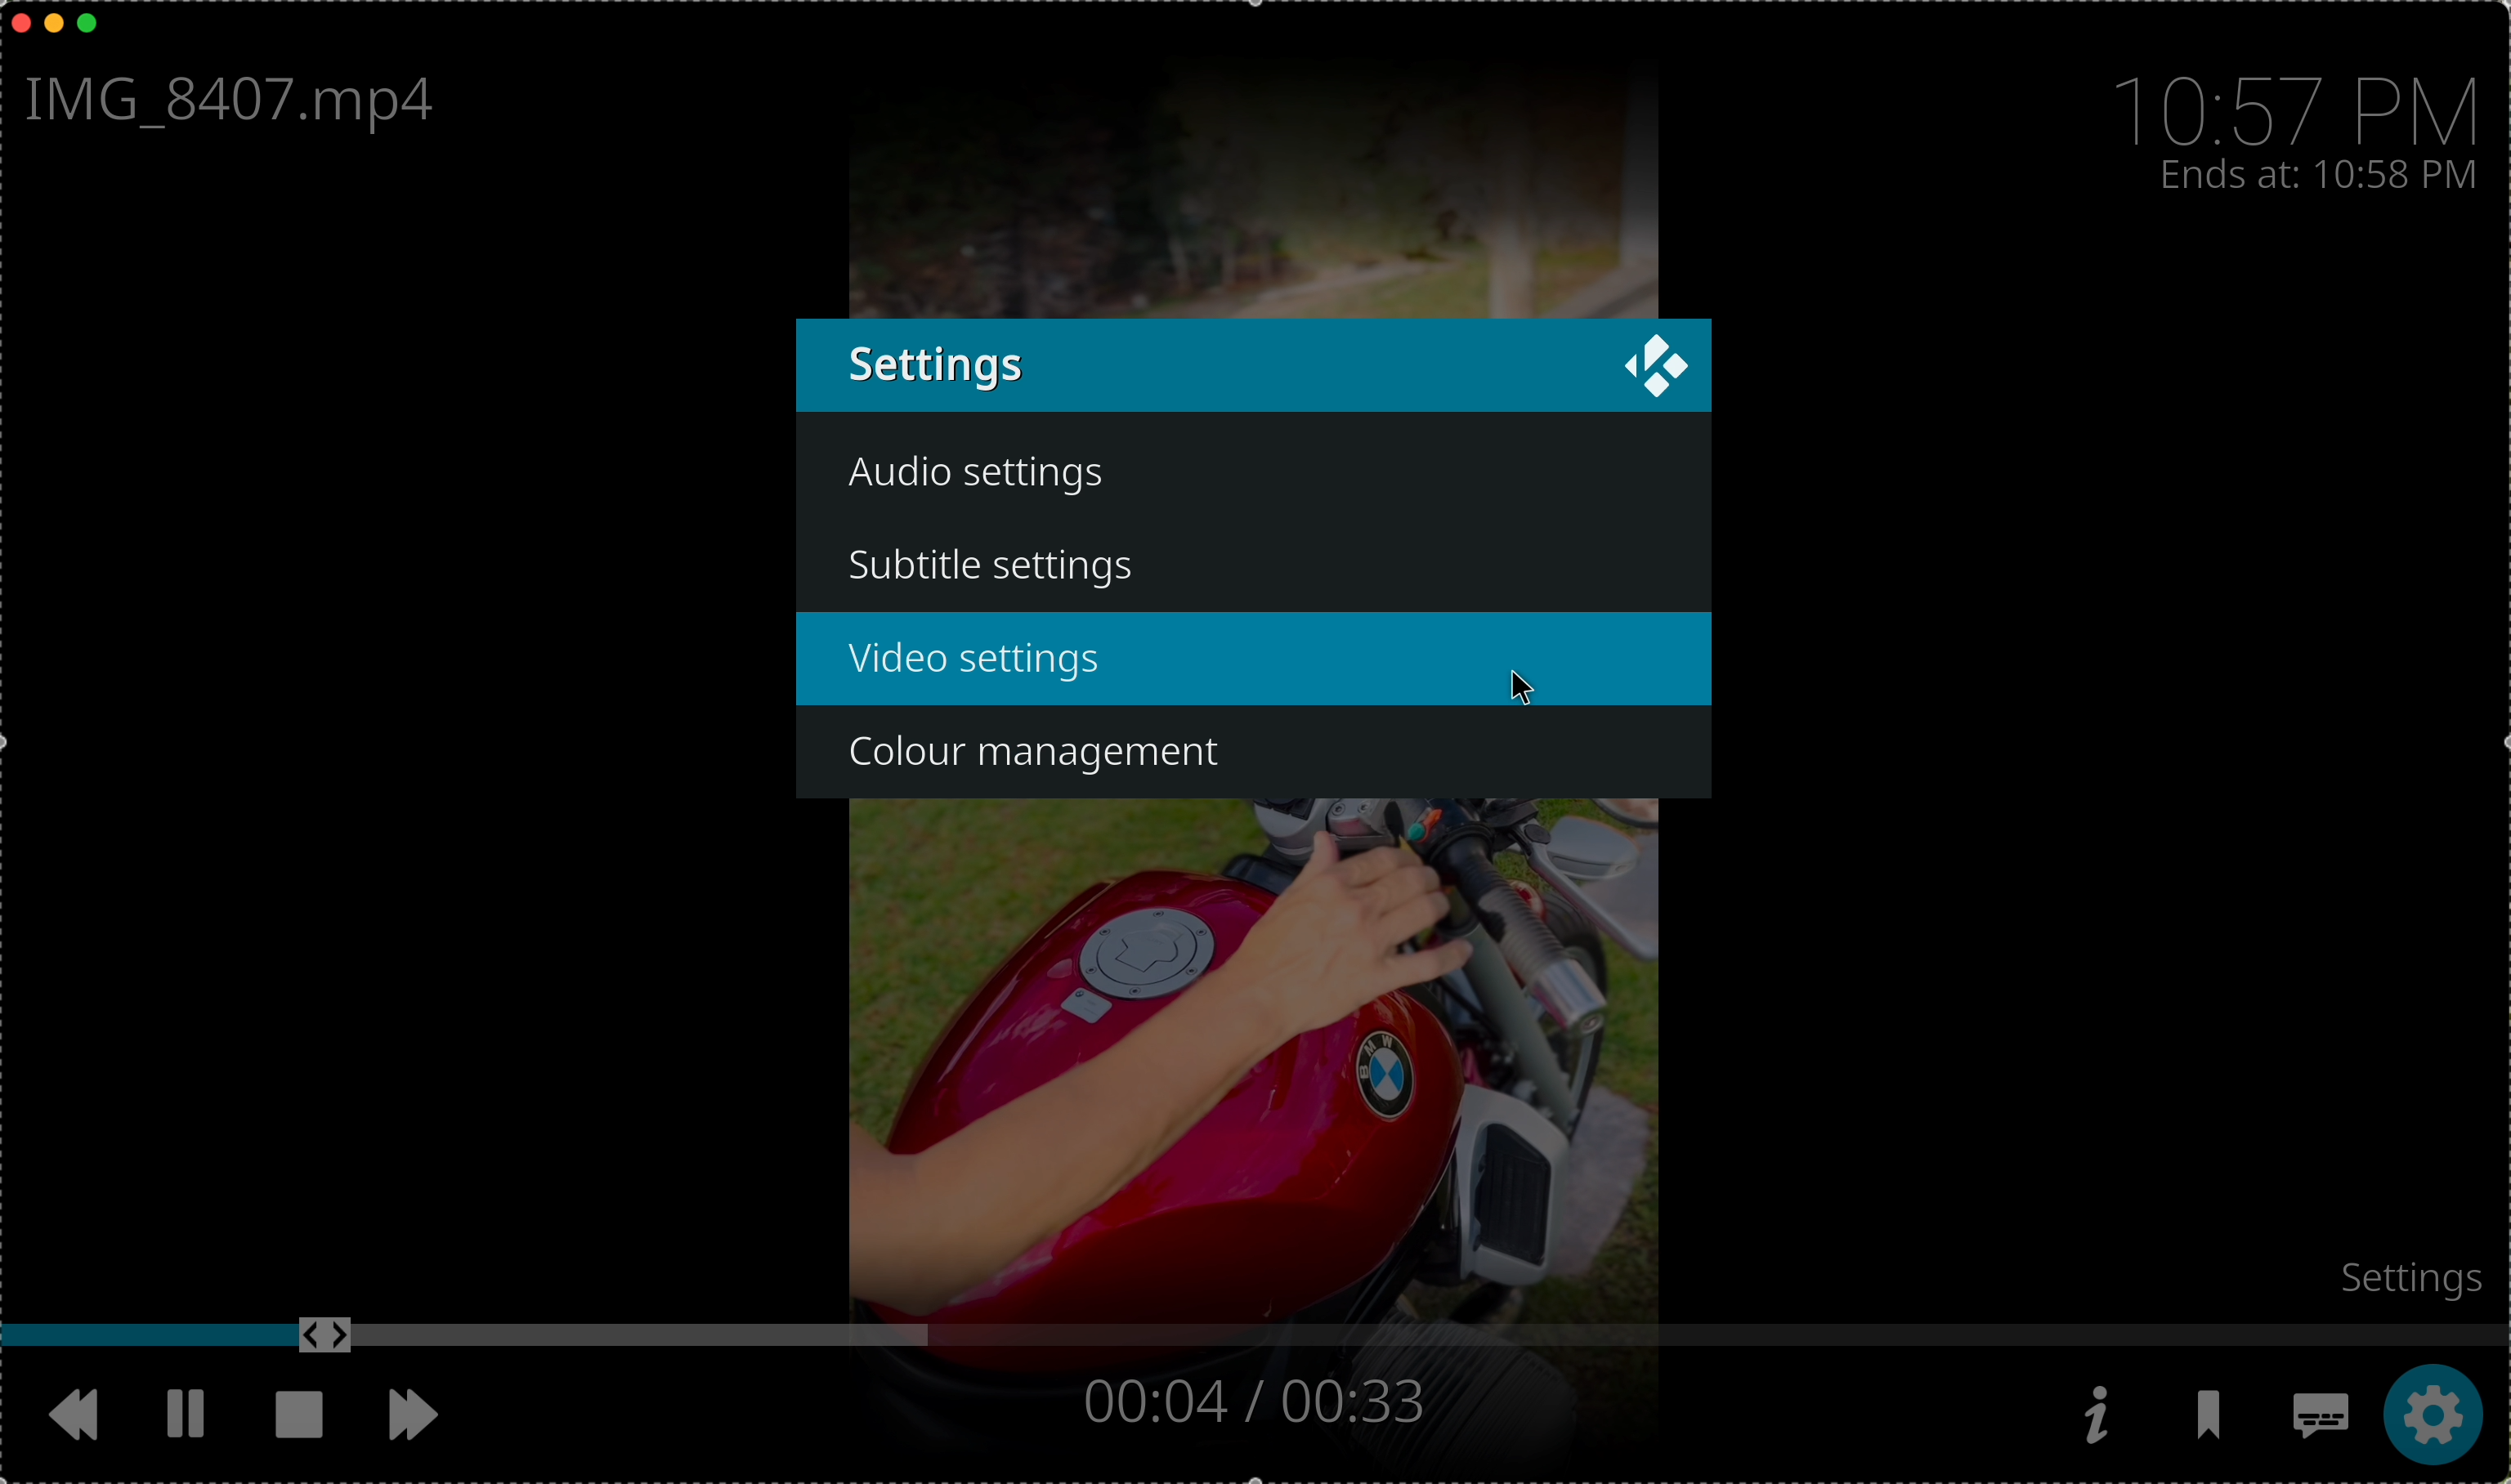 This screenshot has height=1484, width=2511. I want to click on click on settings, so click(2428, 1416).